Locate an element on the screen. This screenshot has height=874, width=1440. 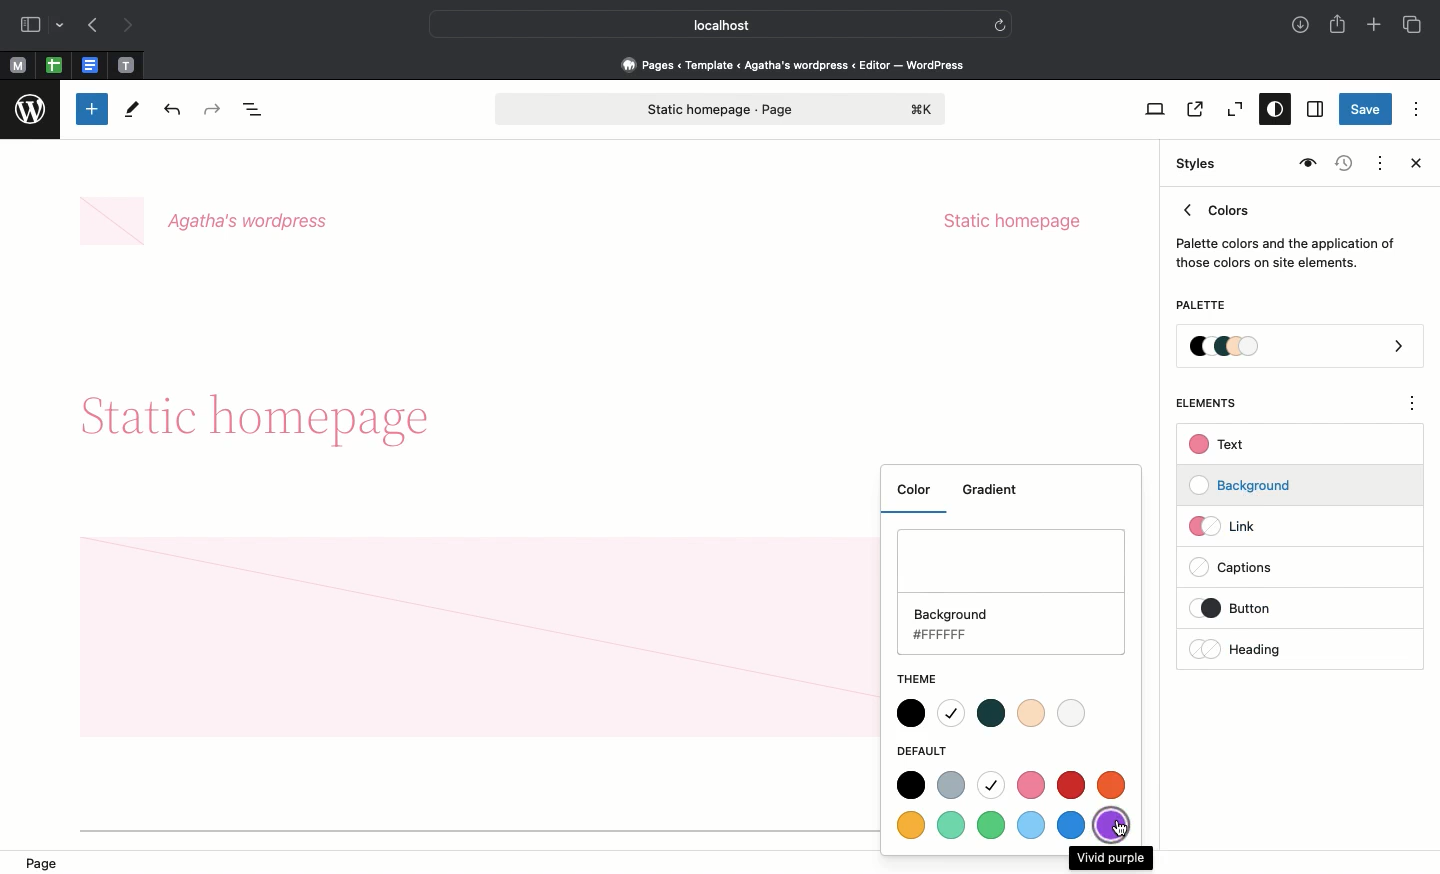
Page is located at coordinates (721, 109).